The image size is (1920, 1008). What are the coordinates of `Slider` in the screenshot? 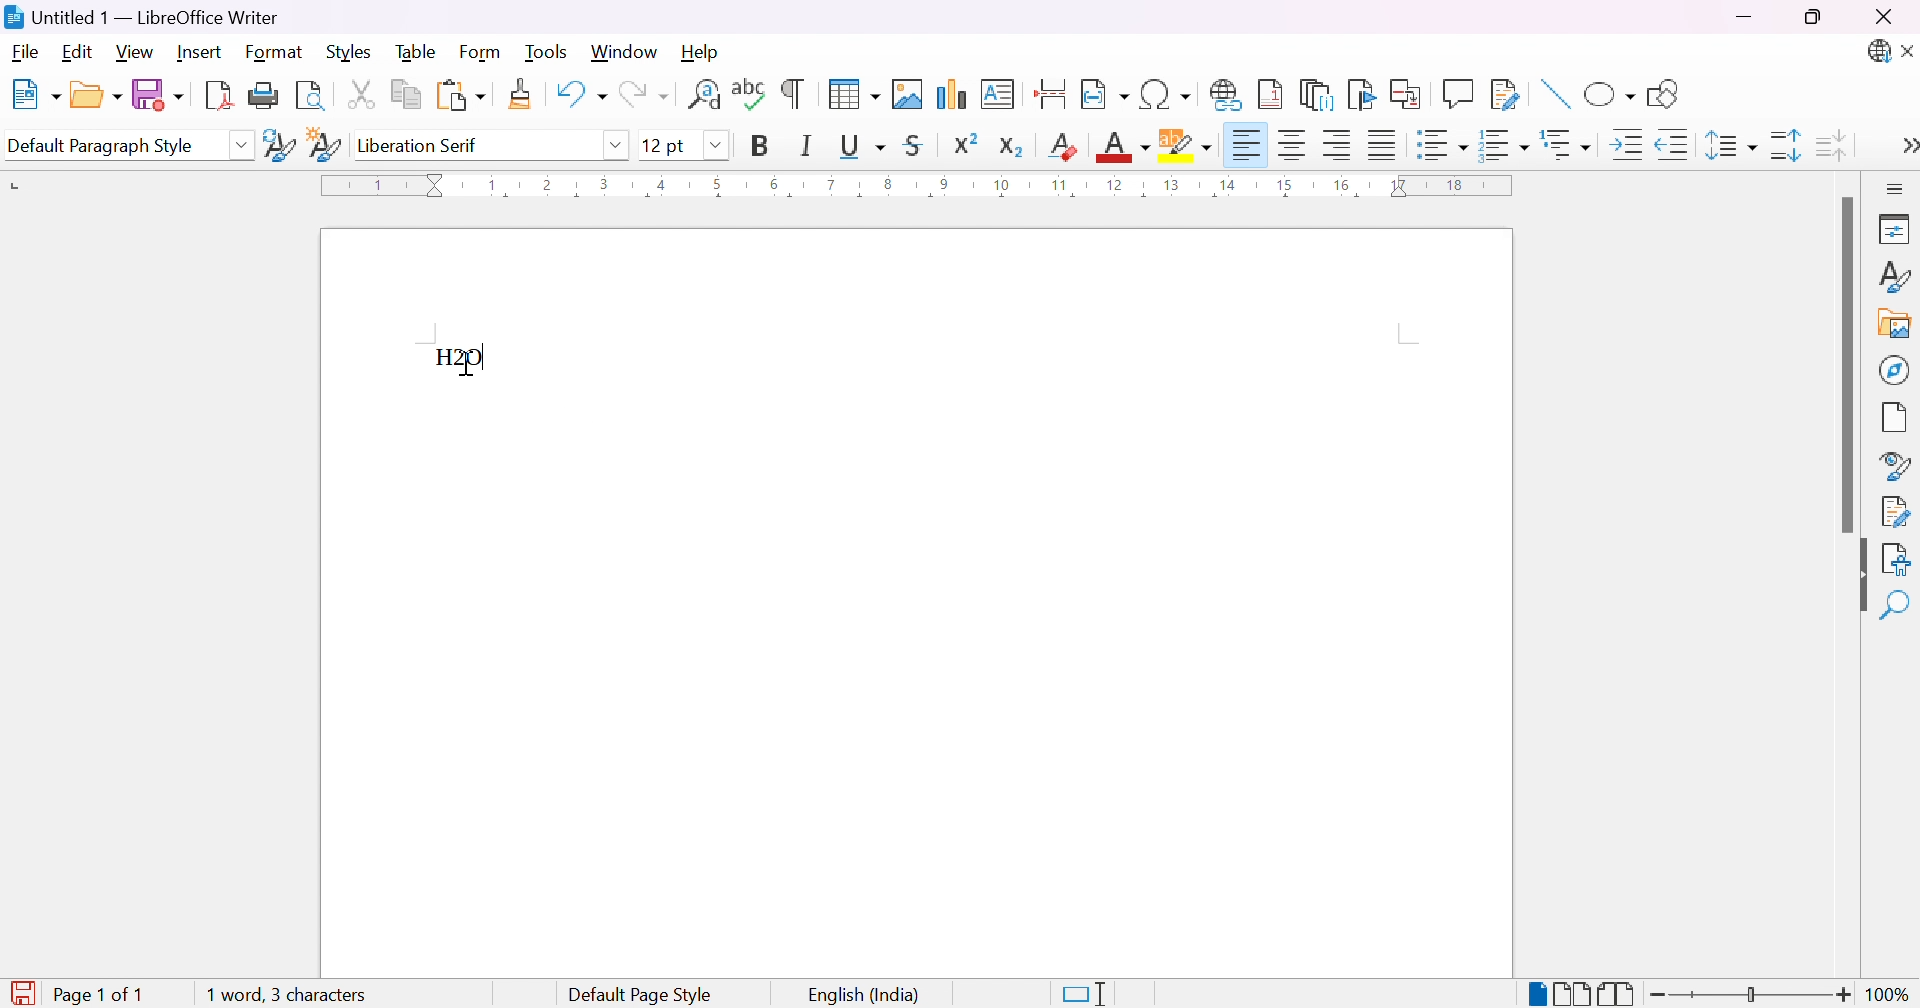 It's located at (1749, 996).